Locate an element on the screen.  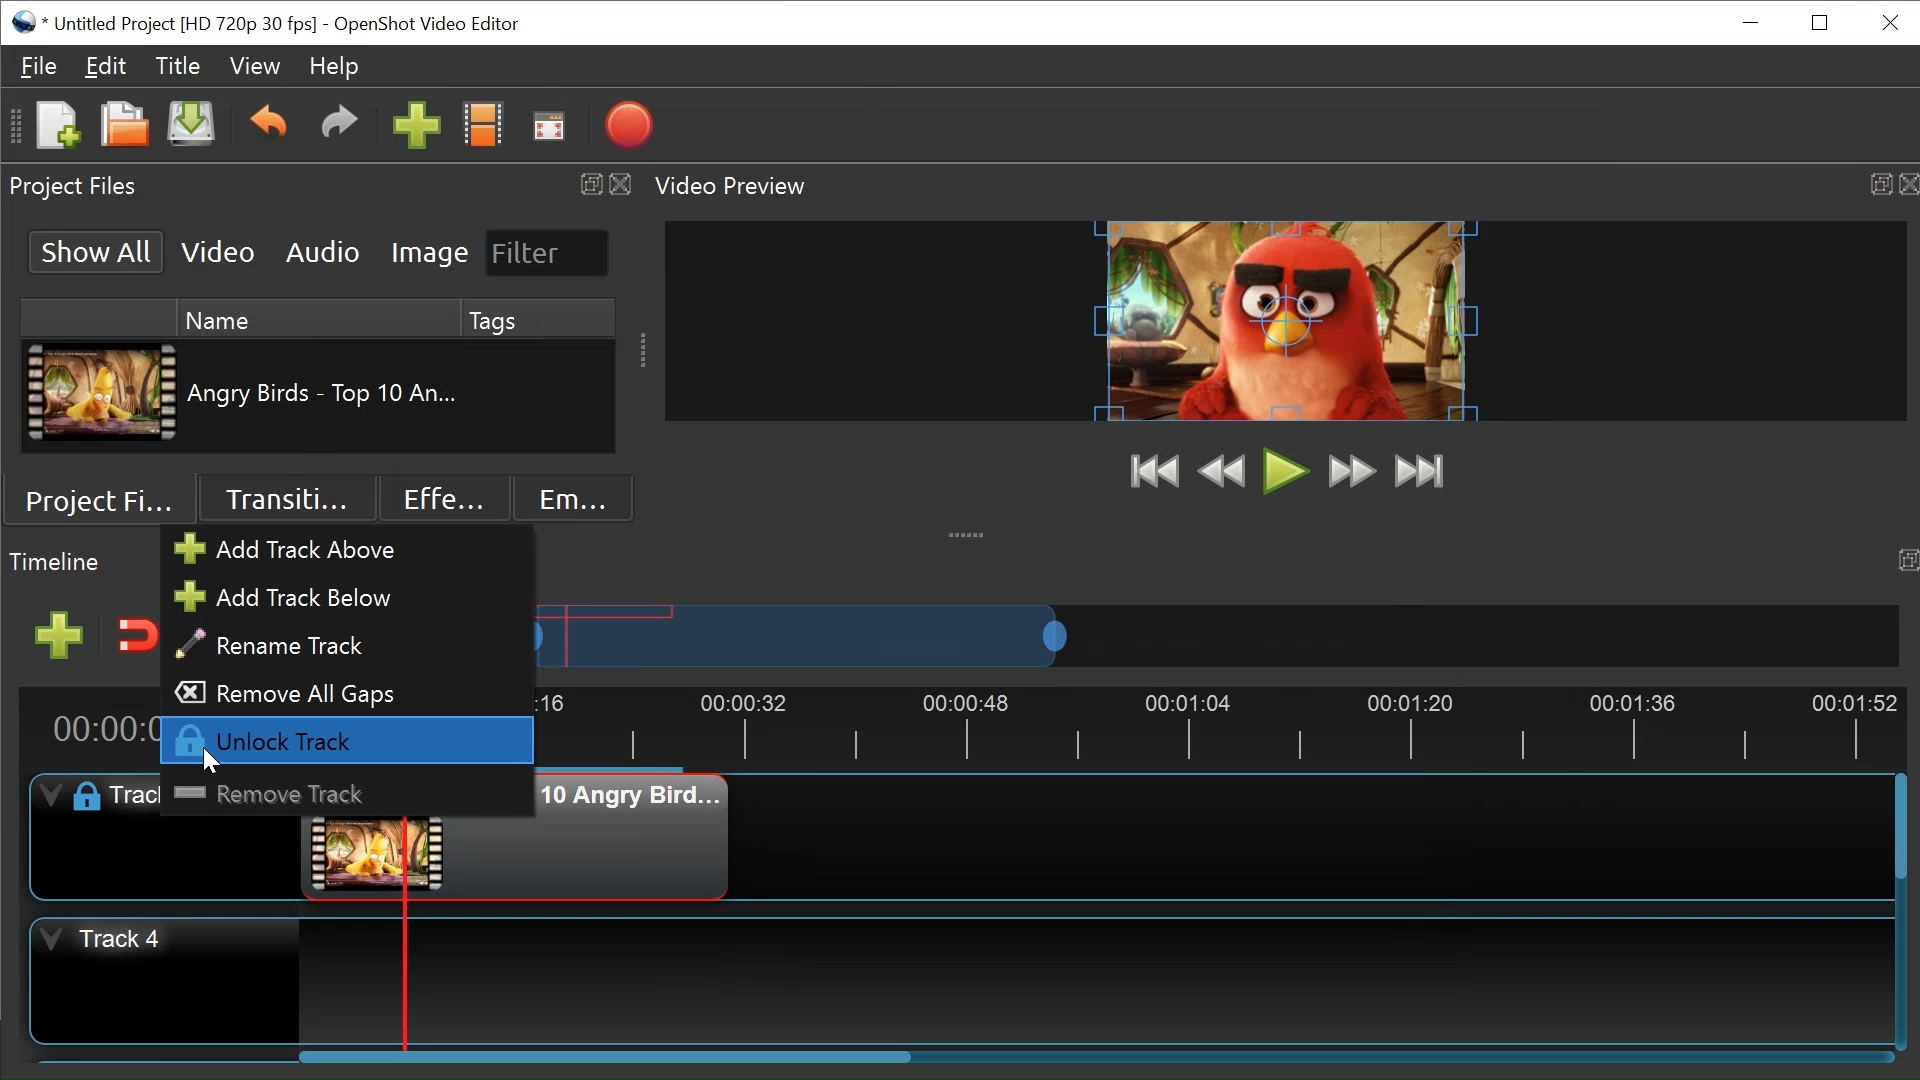
Clip Name is located at coordinates (323, 398).